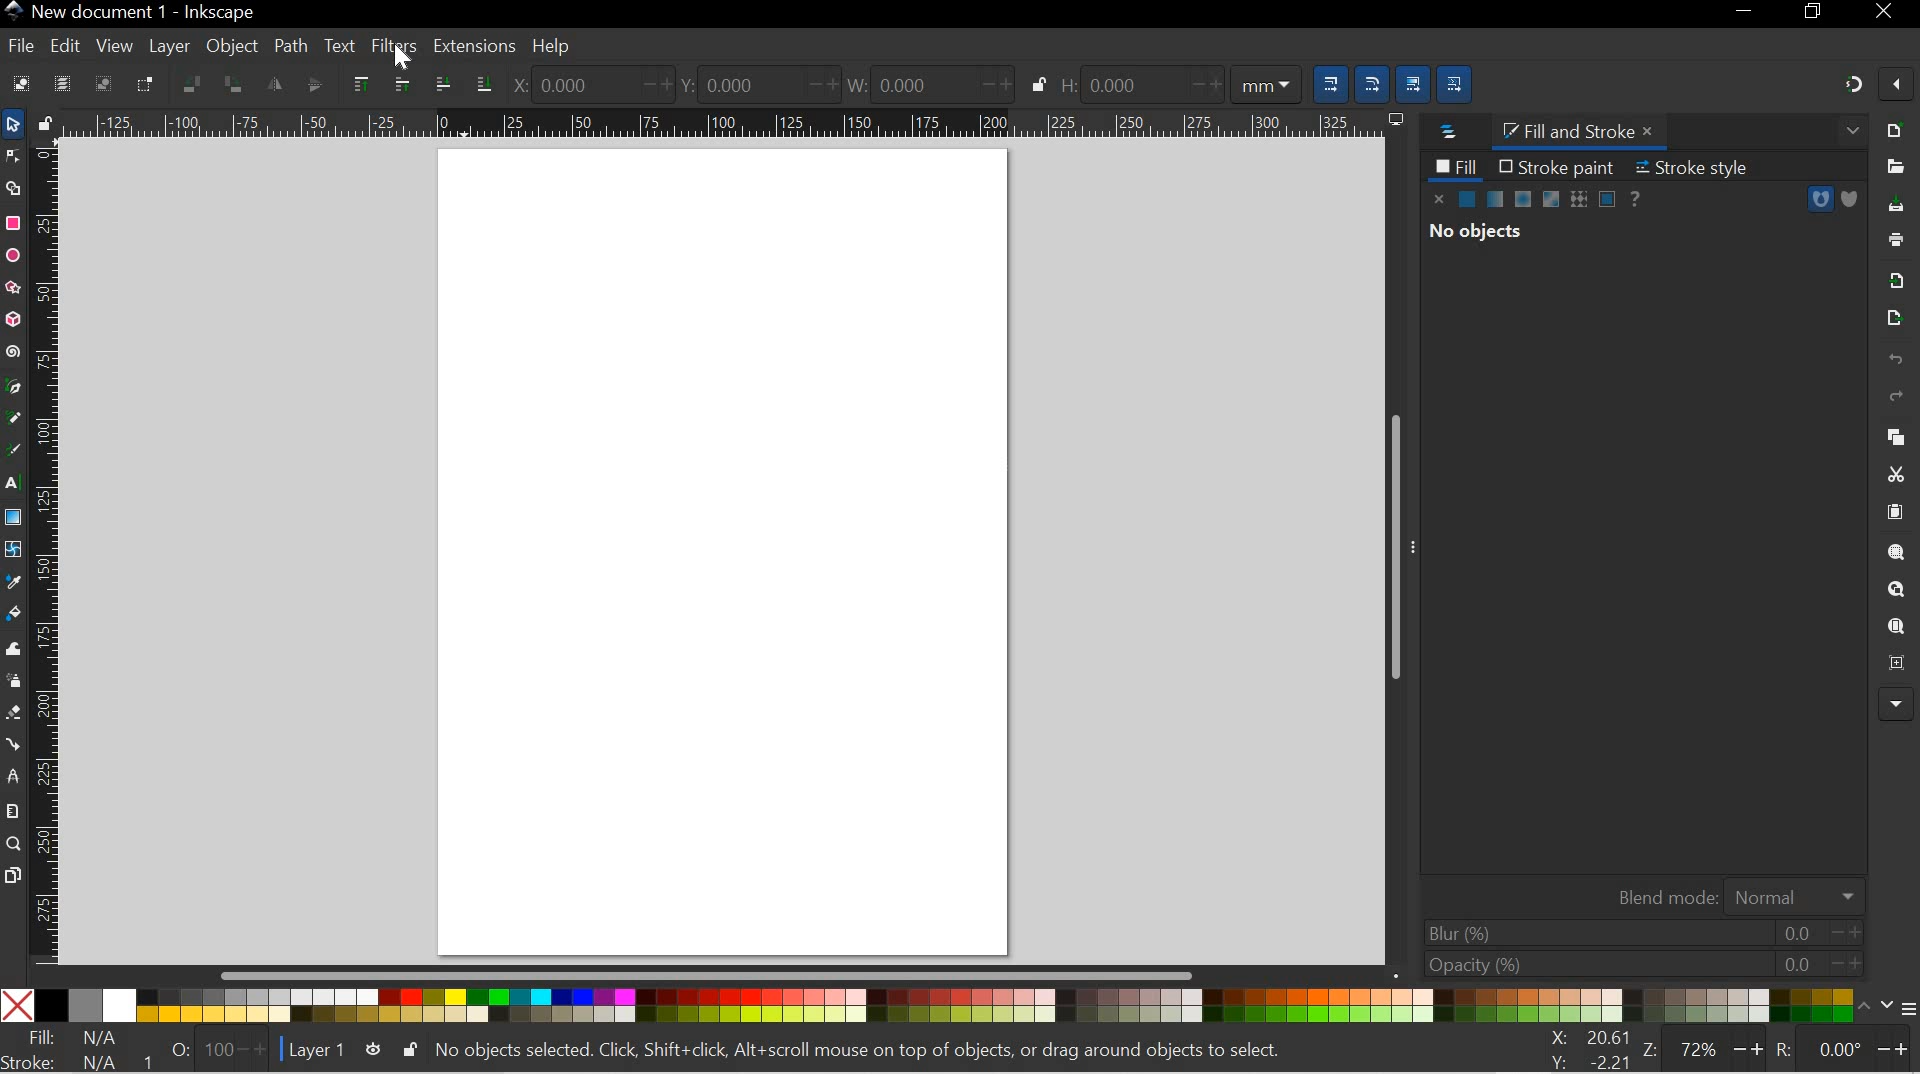 This screenshot has height=1074, width=1920. Describe the element at coordinates (403, 61) in the screenshot. I see `Cursor` at that location.